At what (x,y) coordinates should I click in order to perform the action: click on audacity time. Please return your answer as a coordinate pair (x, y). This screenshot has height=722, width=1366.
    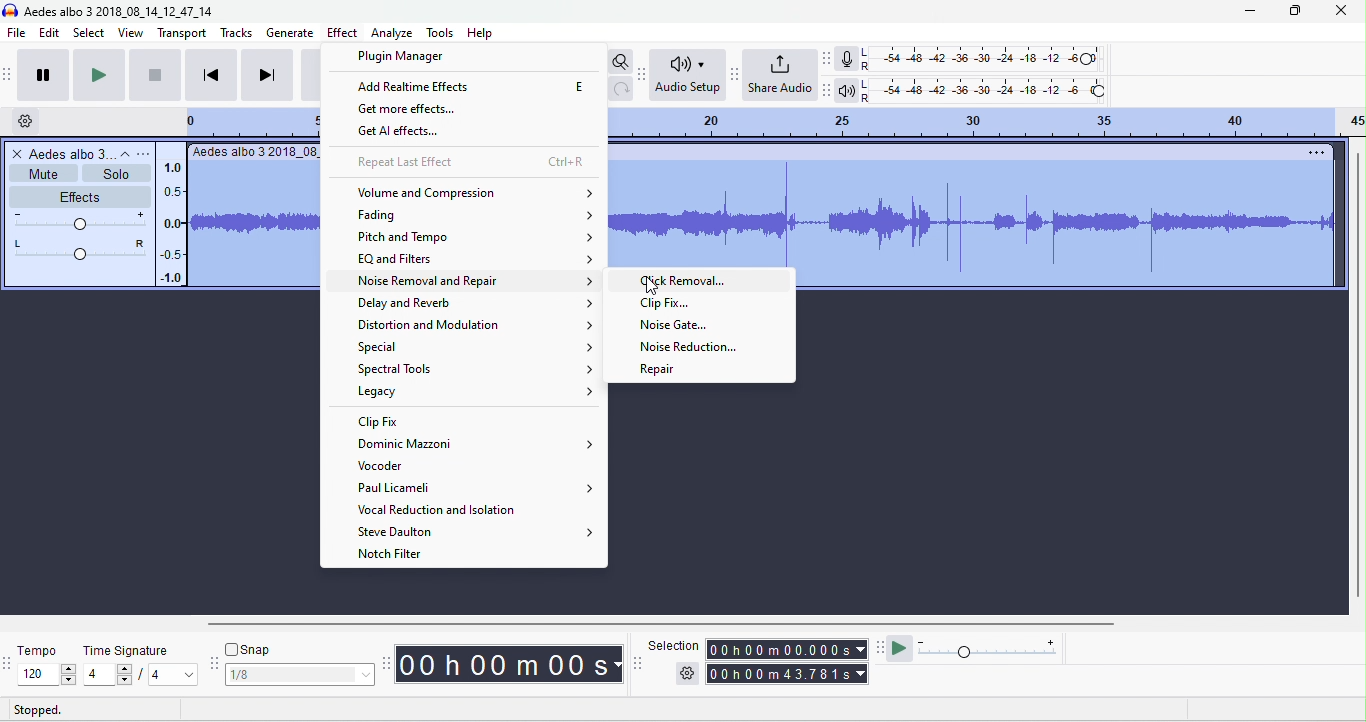
    Looking at the image, I should click on (510, 665).